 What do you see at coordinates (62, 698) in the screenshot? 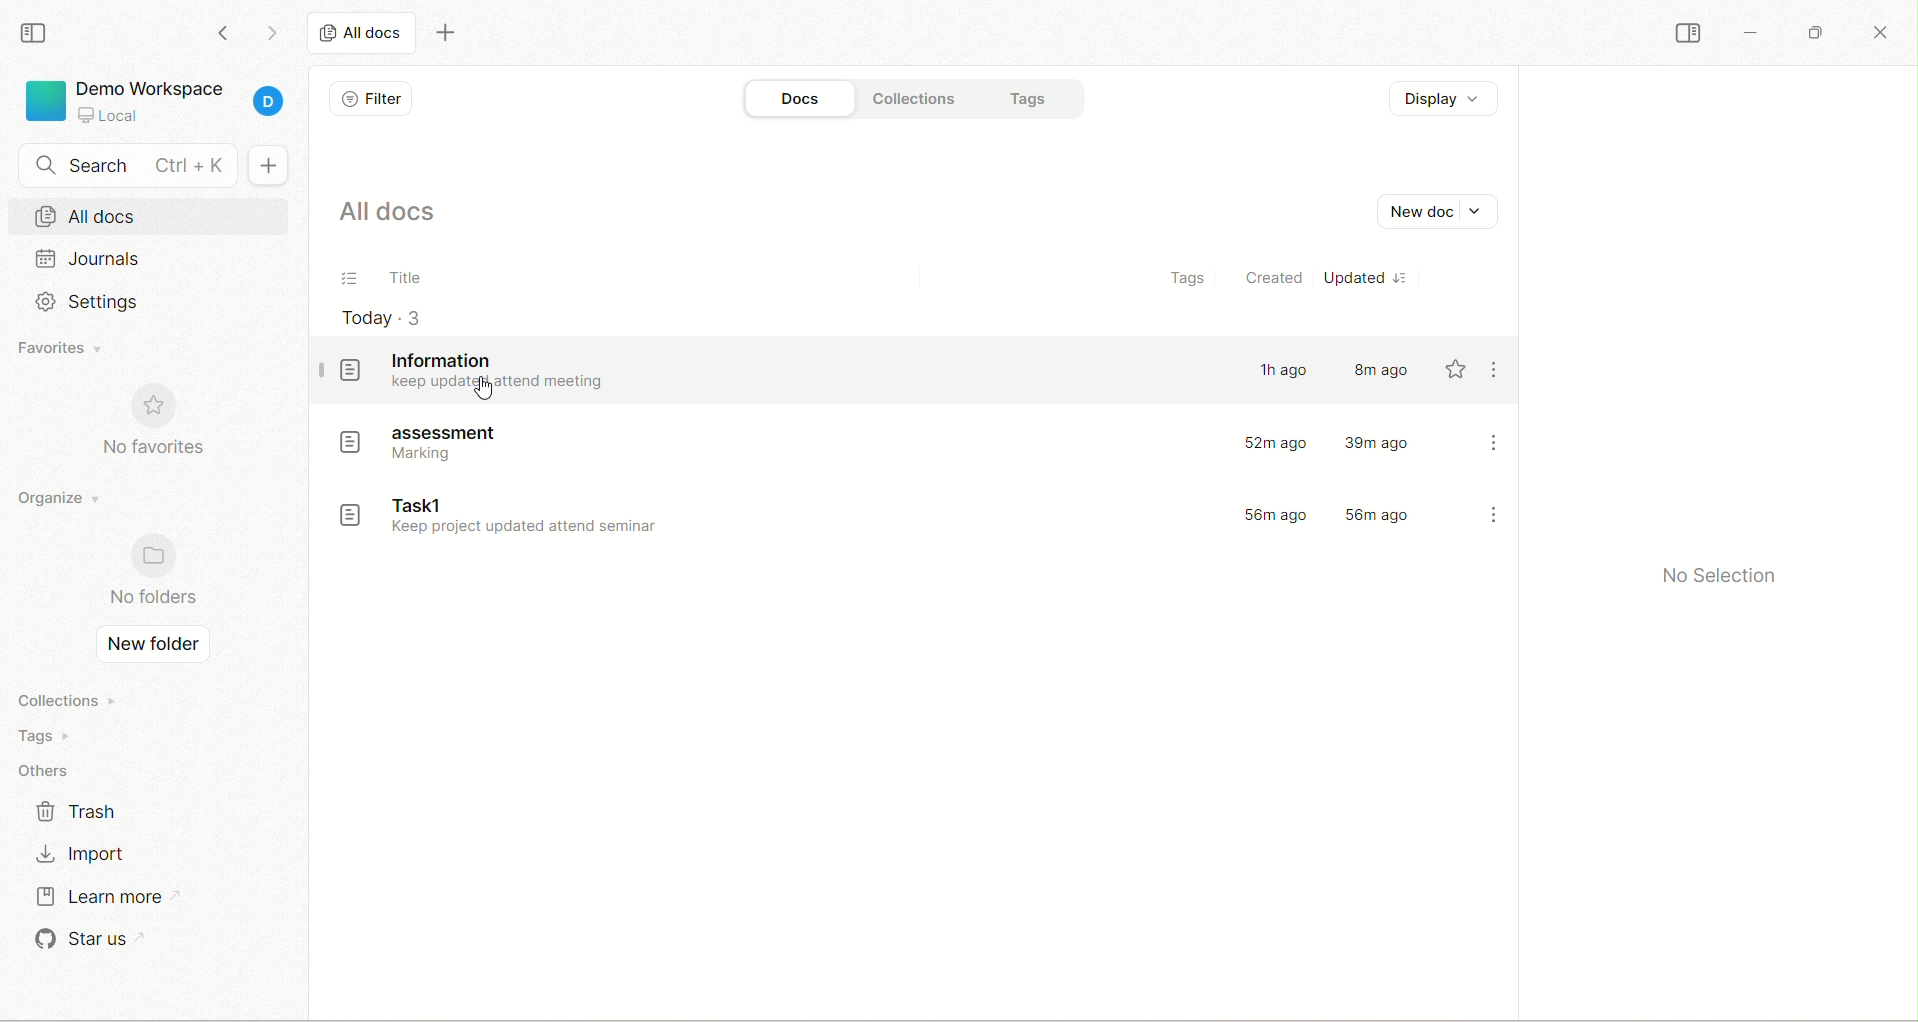
I see `collections` at bounding box center [62, 698].